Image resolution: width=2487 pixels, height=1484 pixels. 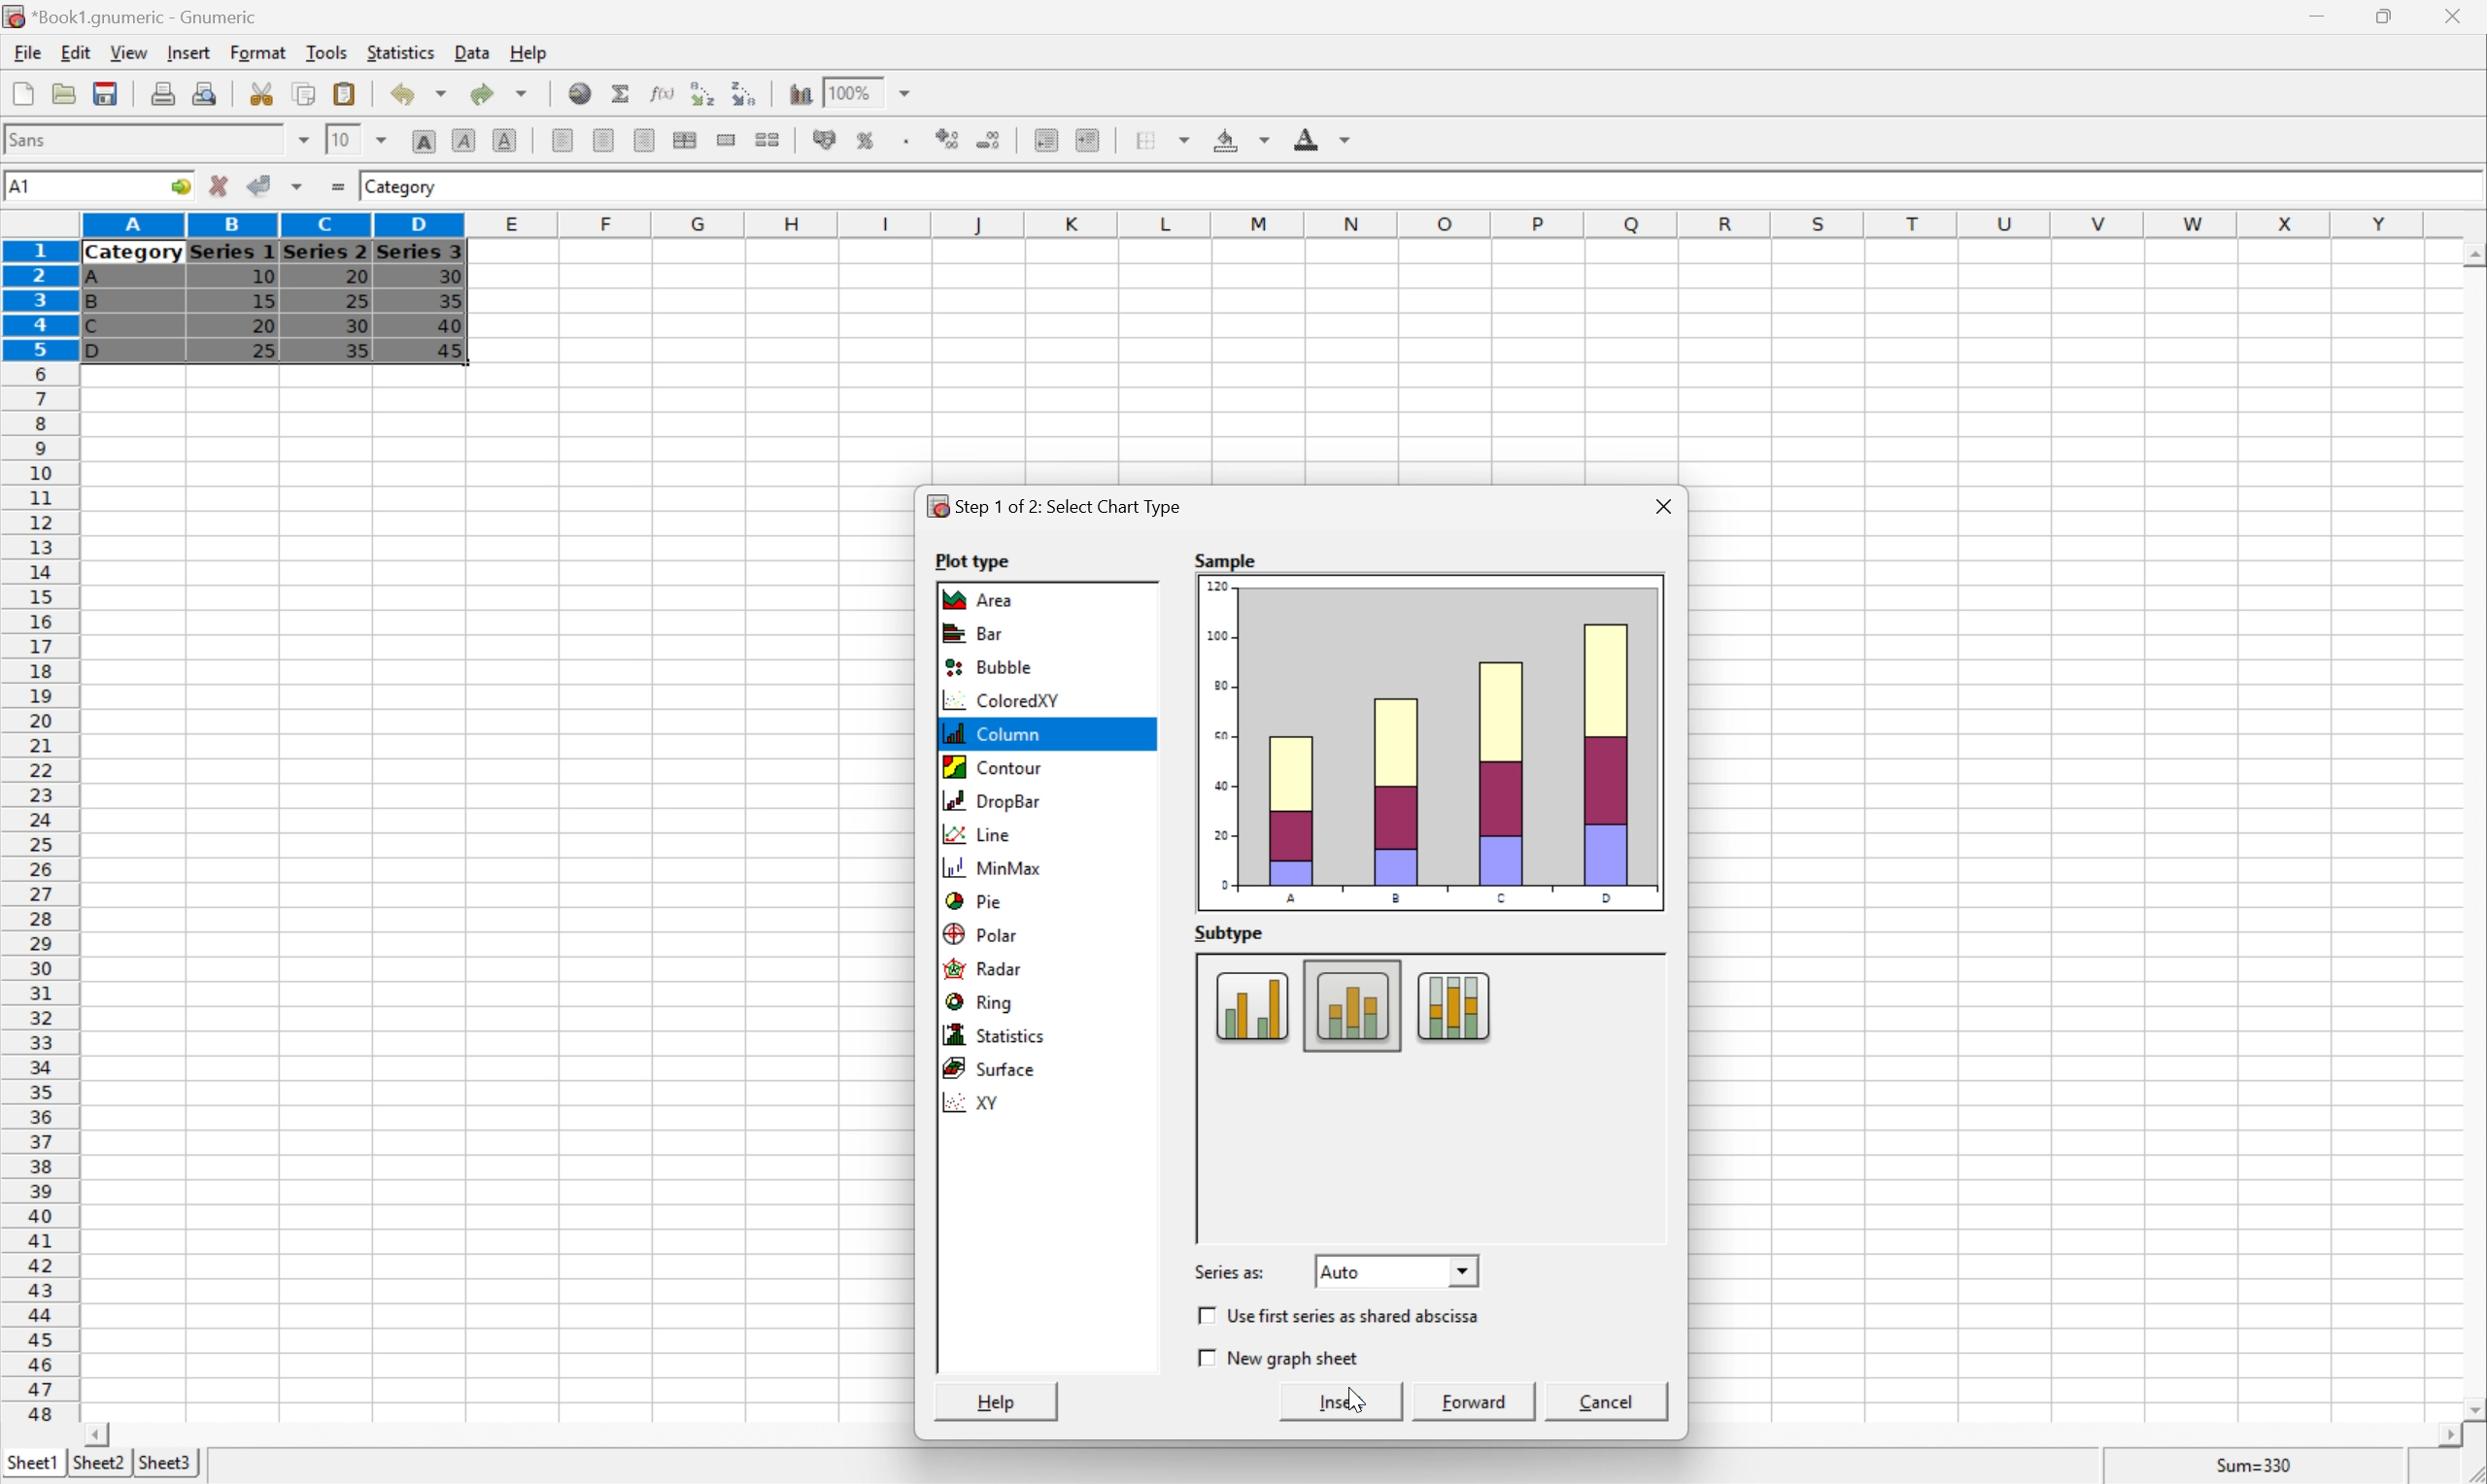 What do you see at coordinates (219, 182) in the screenshot?
I see `Cancel changes` at bounding box center [219, 182].